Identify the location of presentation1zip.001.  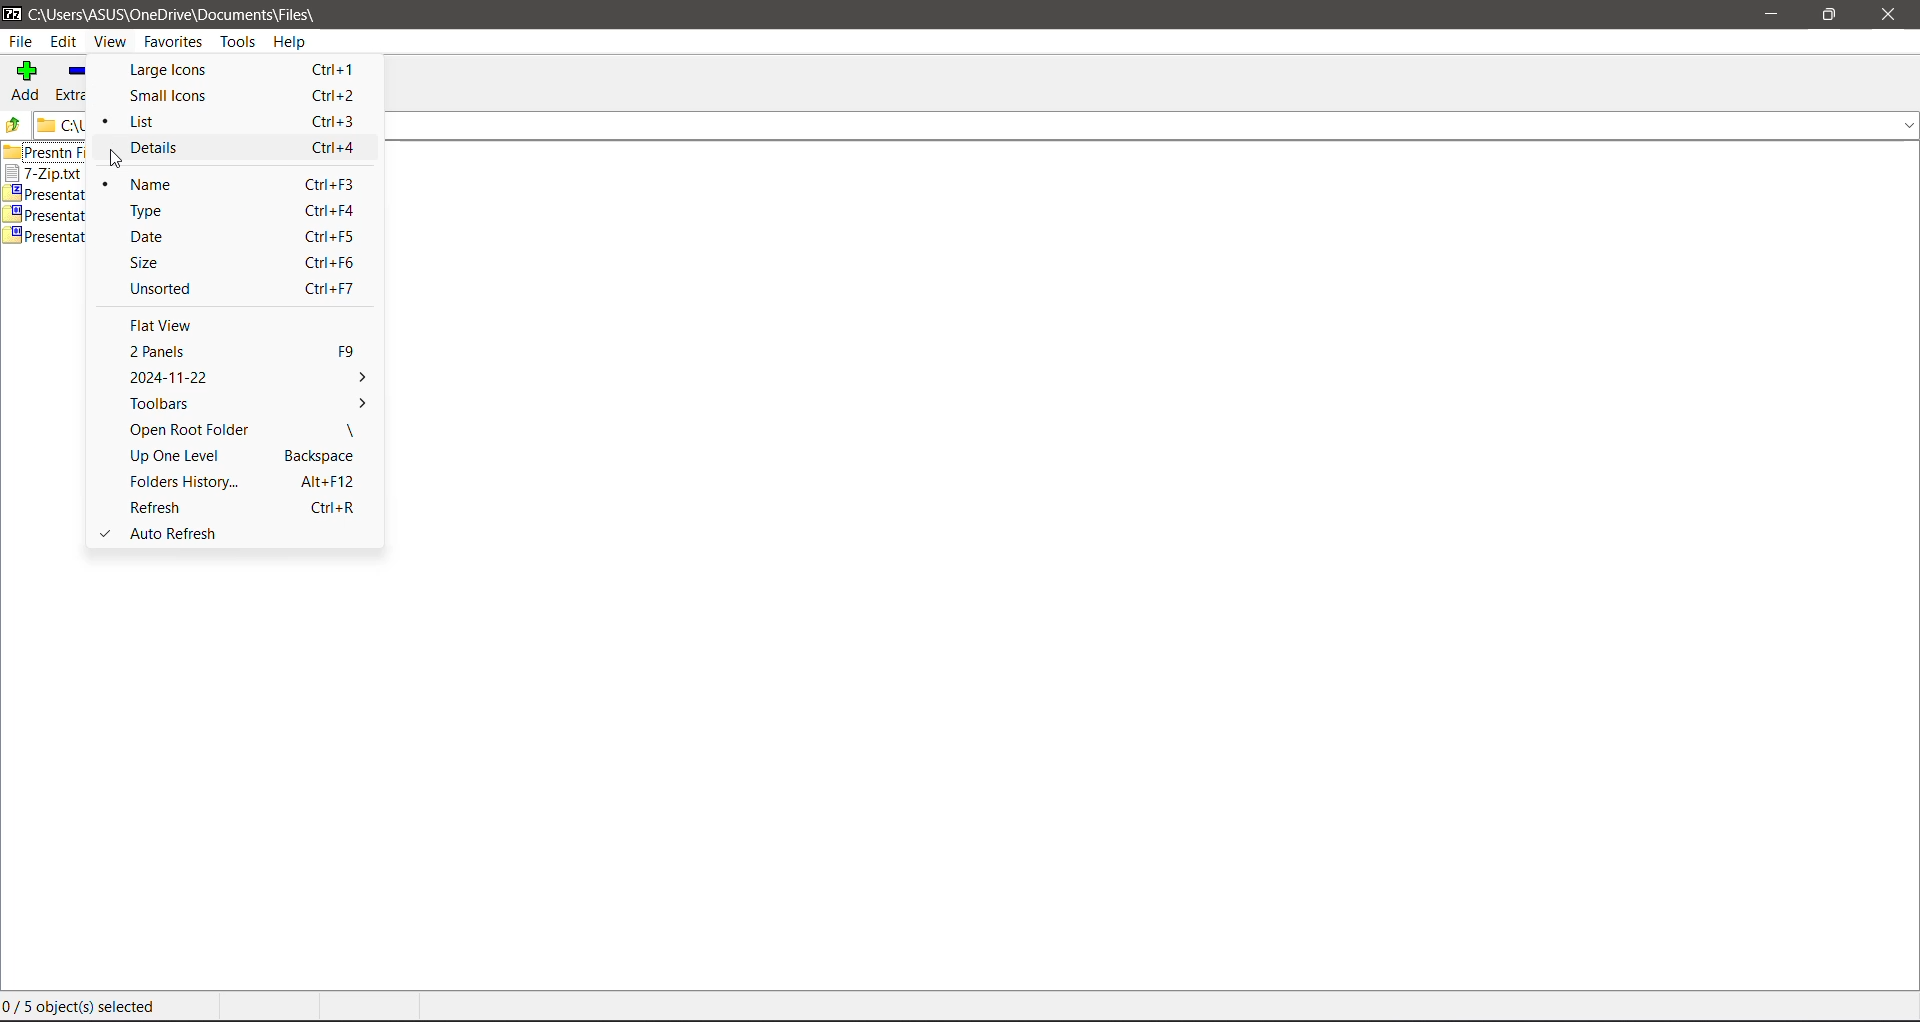
(58, 215).